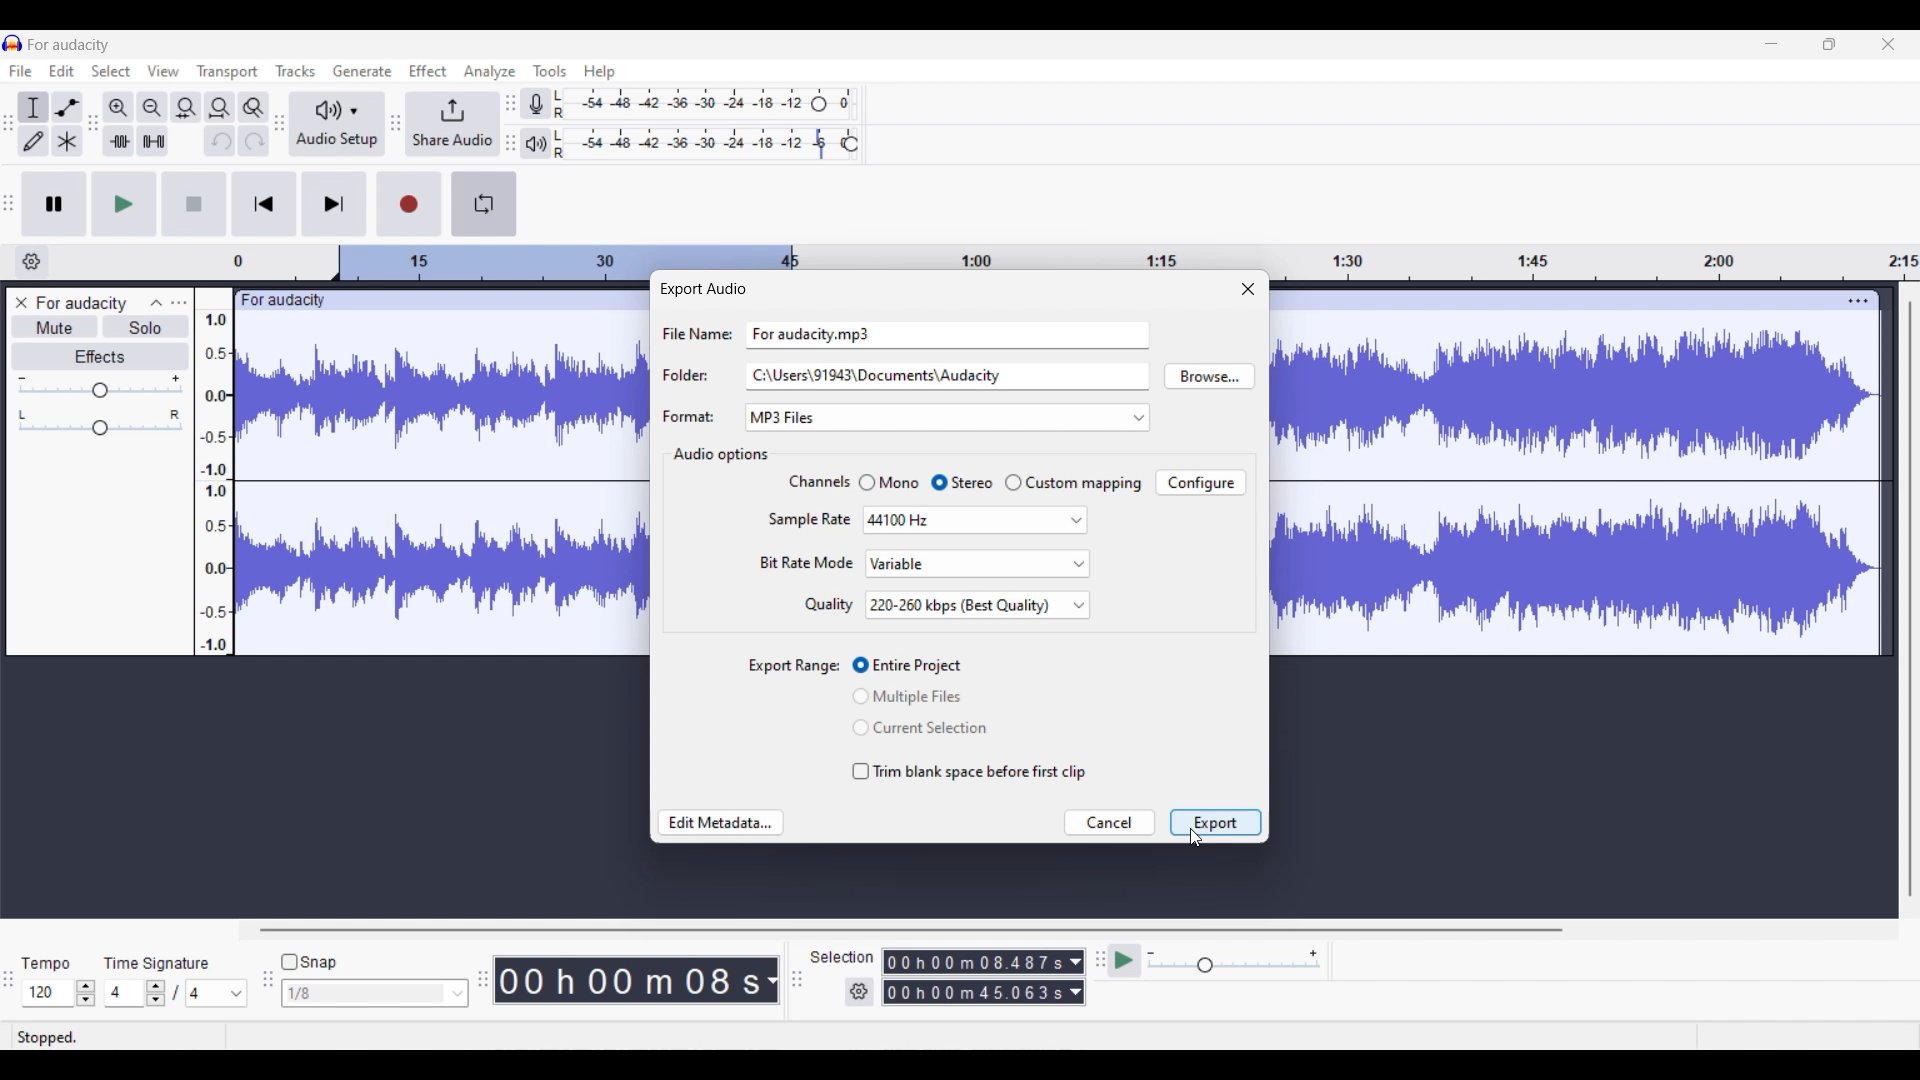 This screenshot has width=1920, height=1080. What do you see at coordinates (452, 124) in the screenshot?
I see `Share audio` at bounding box center [452, 124].